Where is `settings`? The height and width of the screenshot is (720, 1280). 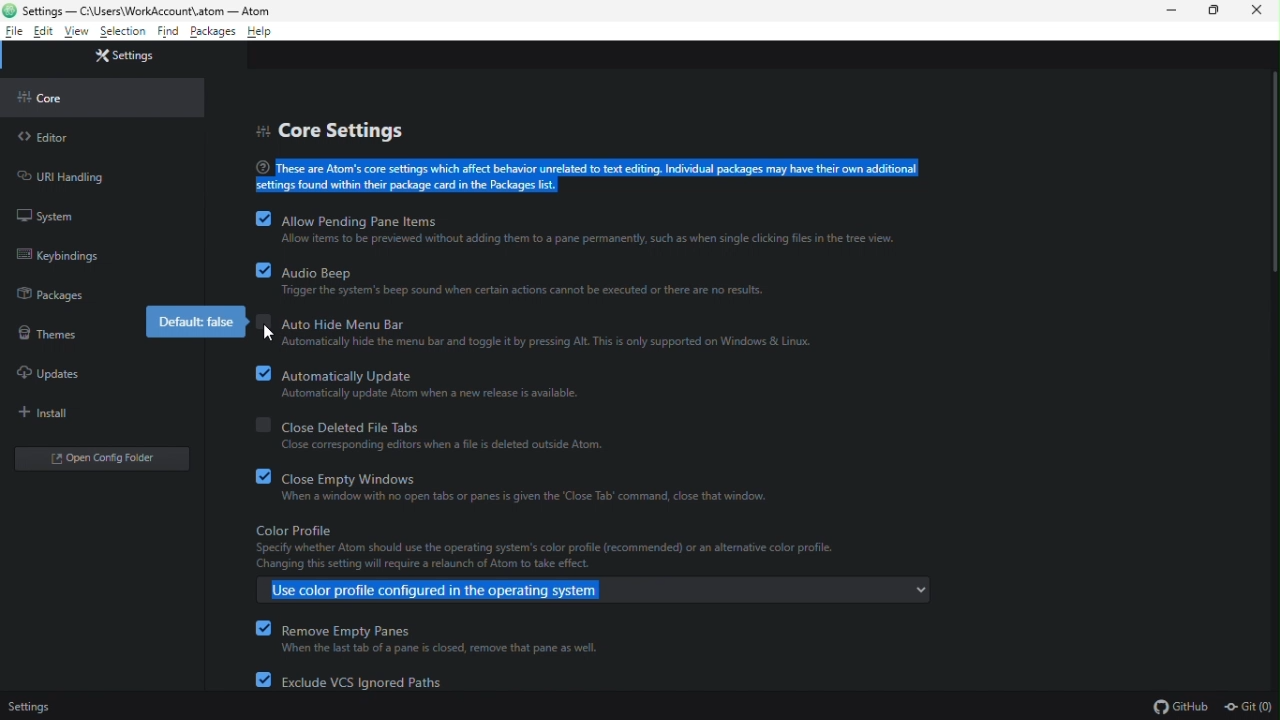
settings is located at coordinates (127, 58).